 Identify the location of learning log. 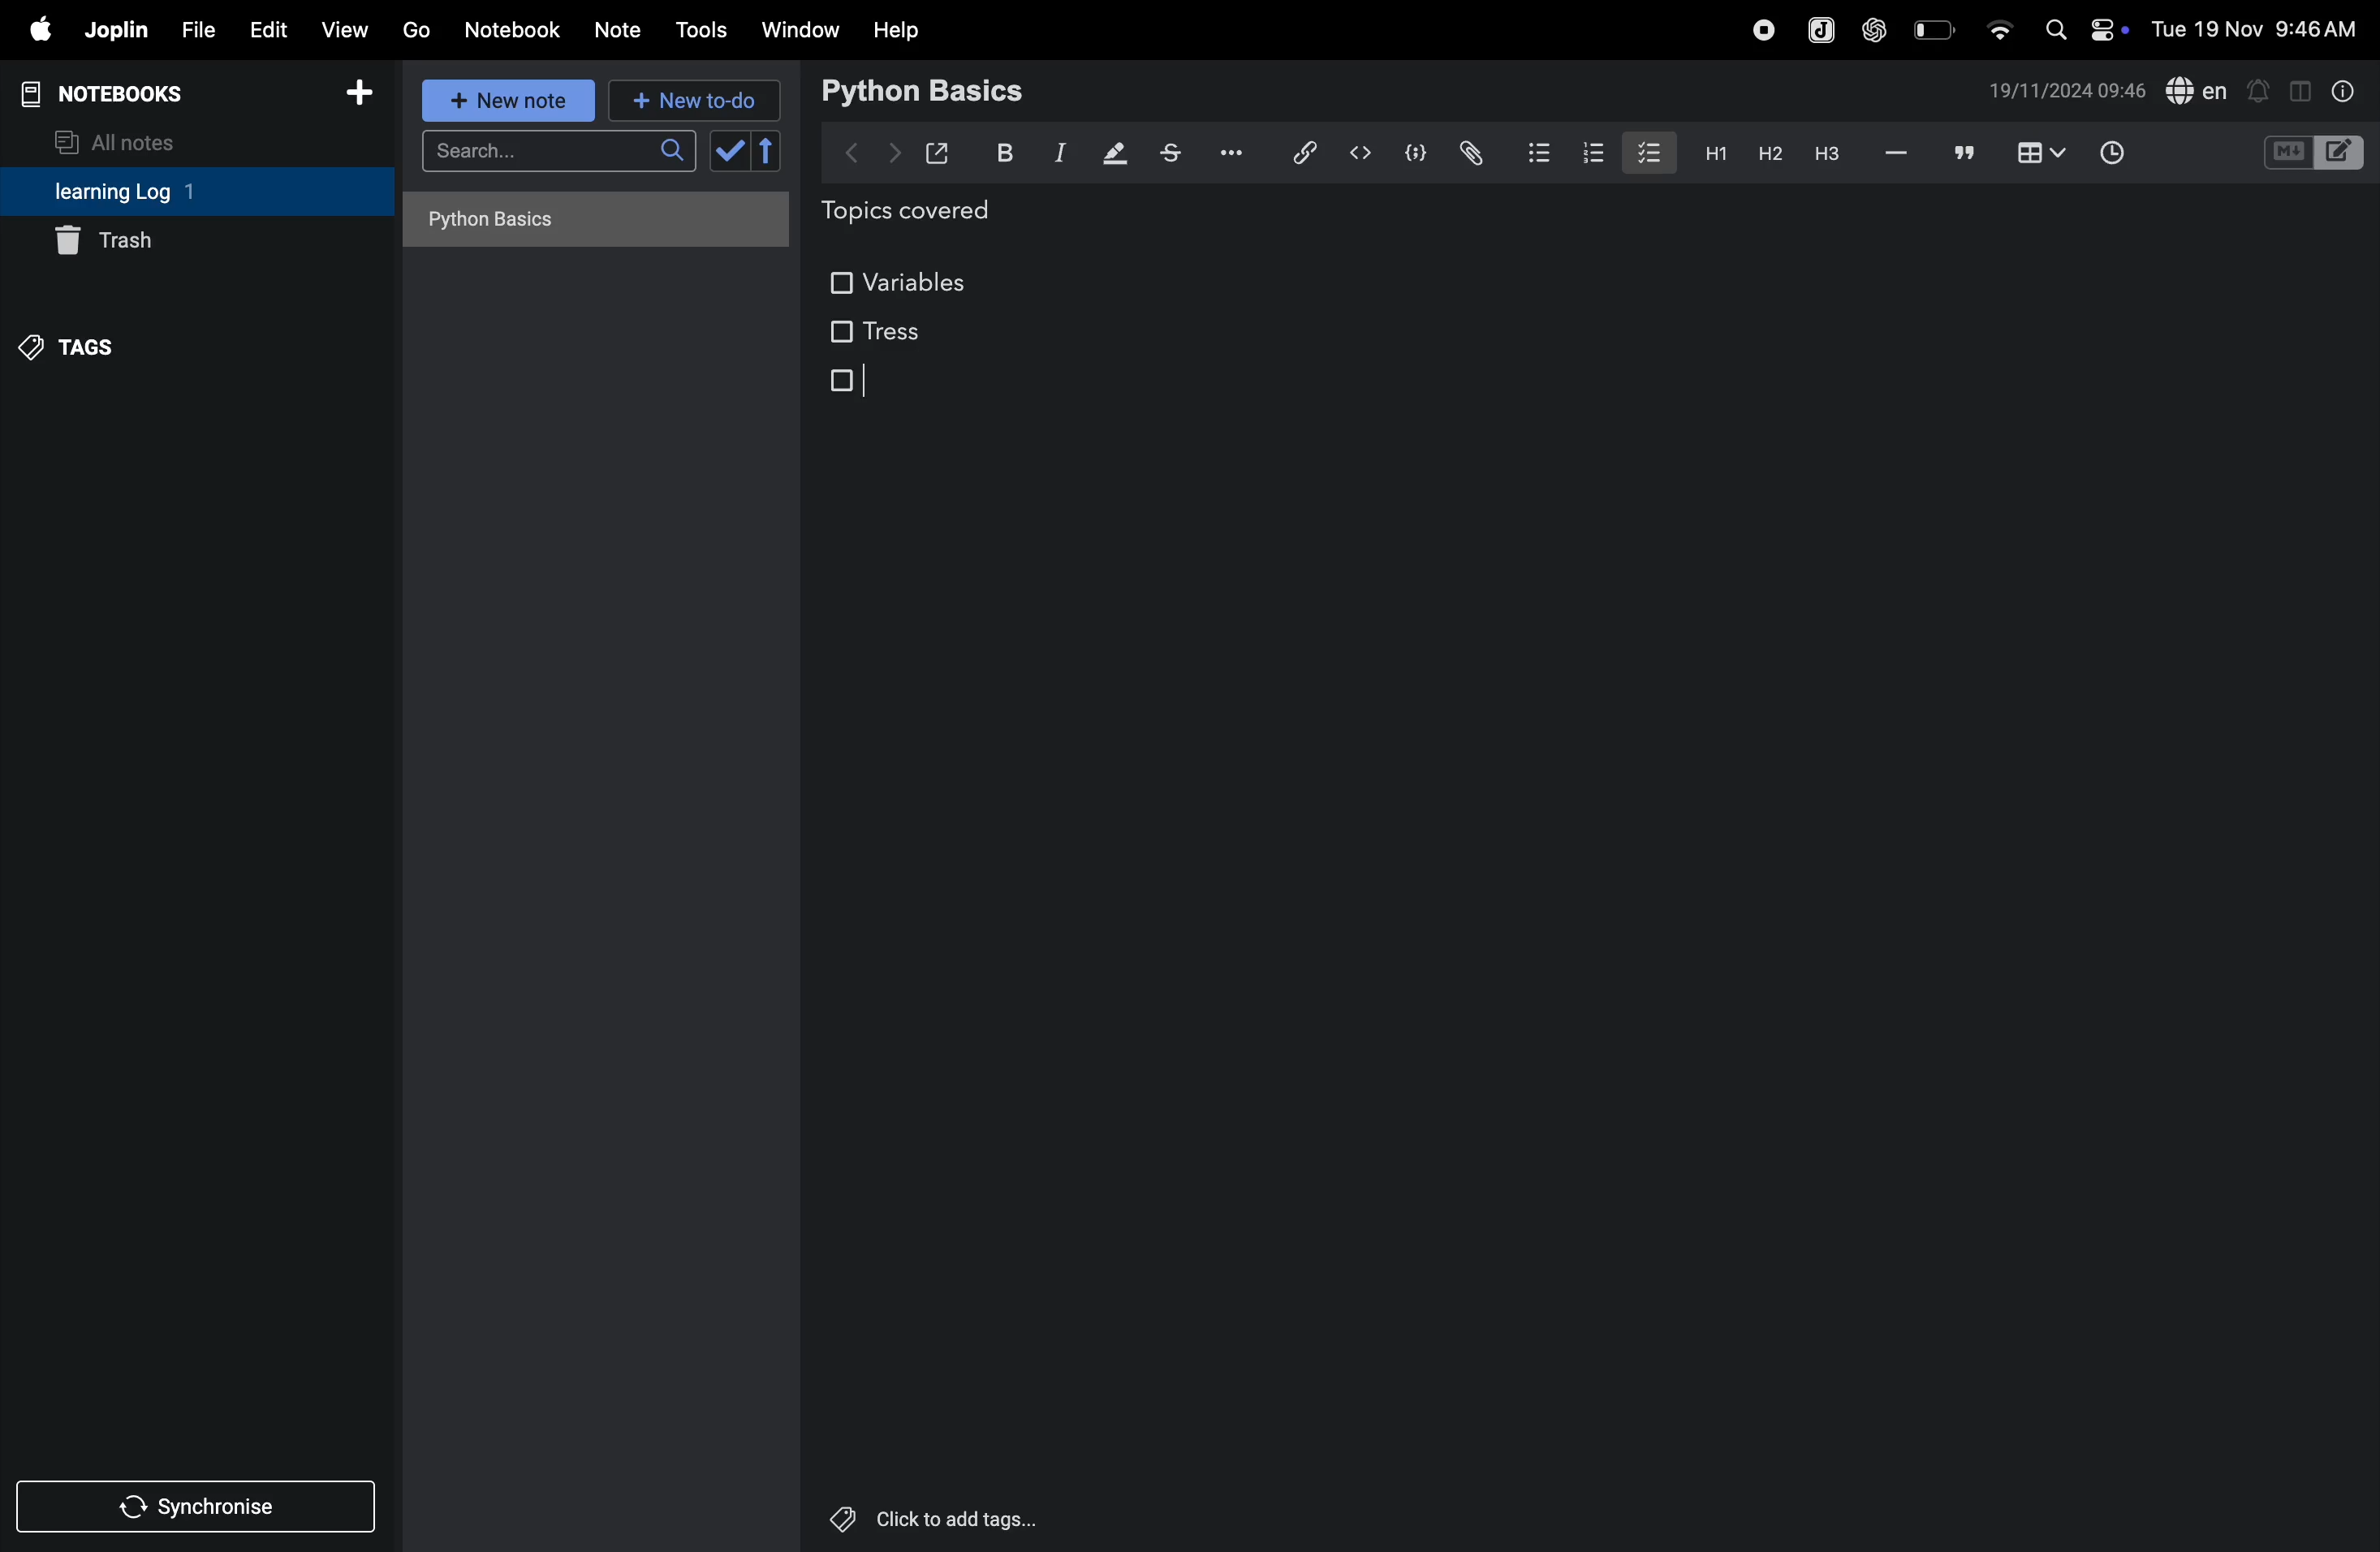
(153, 193).